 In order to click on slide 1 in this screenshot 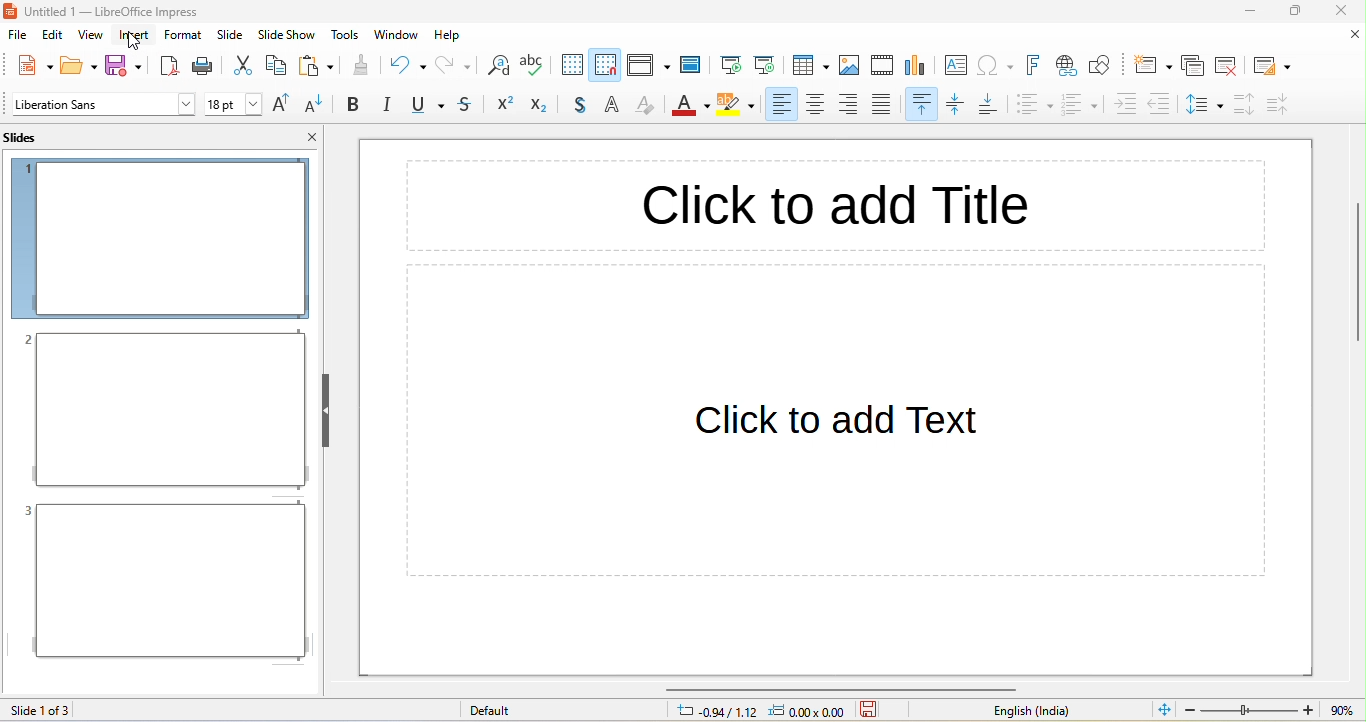, I will do `click(160, 238)`.